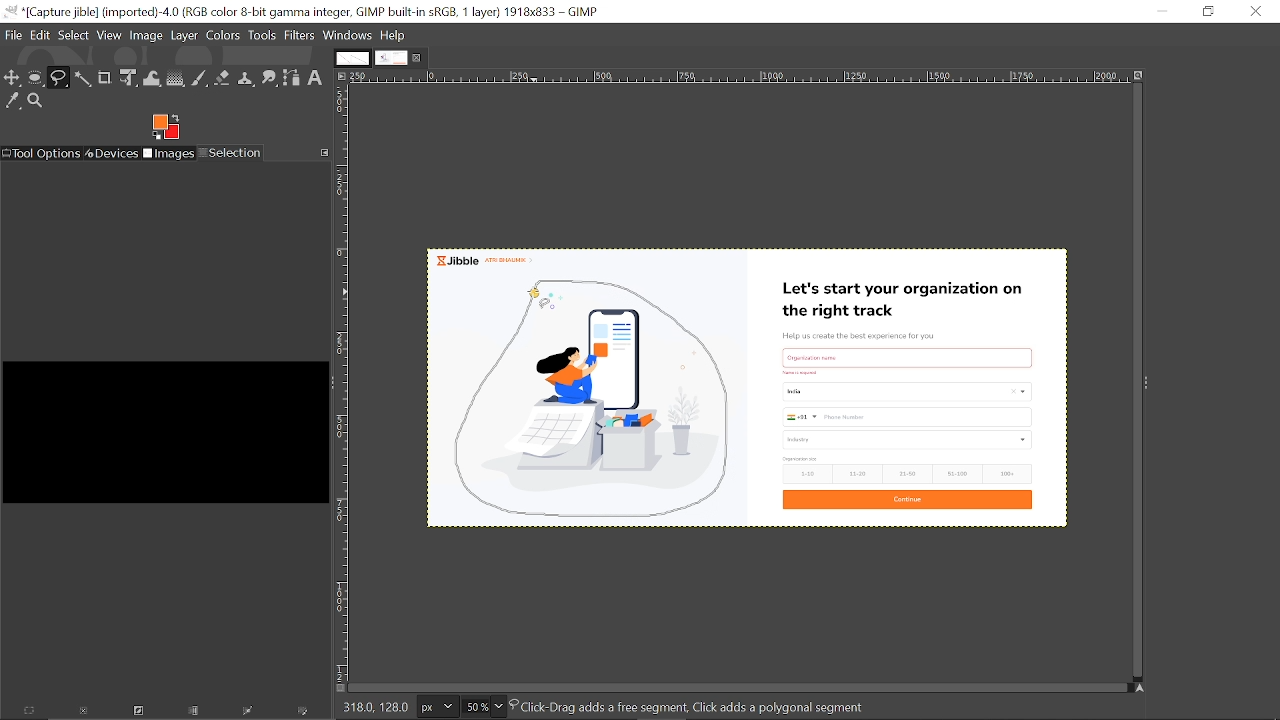 The height and width of the screenshot is (720, 1280). What do you see at coordinates (1140, 686) in the screenshot?
I see `Navigate this display` at bounding box center [1140, 686].